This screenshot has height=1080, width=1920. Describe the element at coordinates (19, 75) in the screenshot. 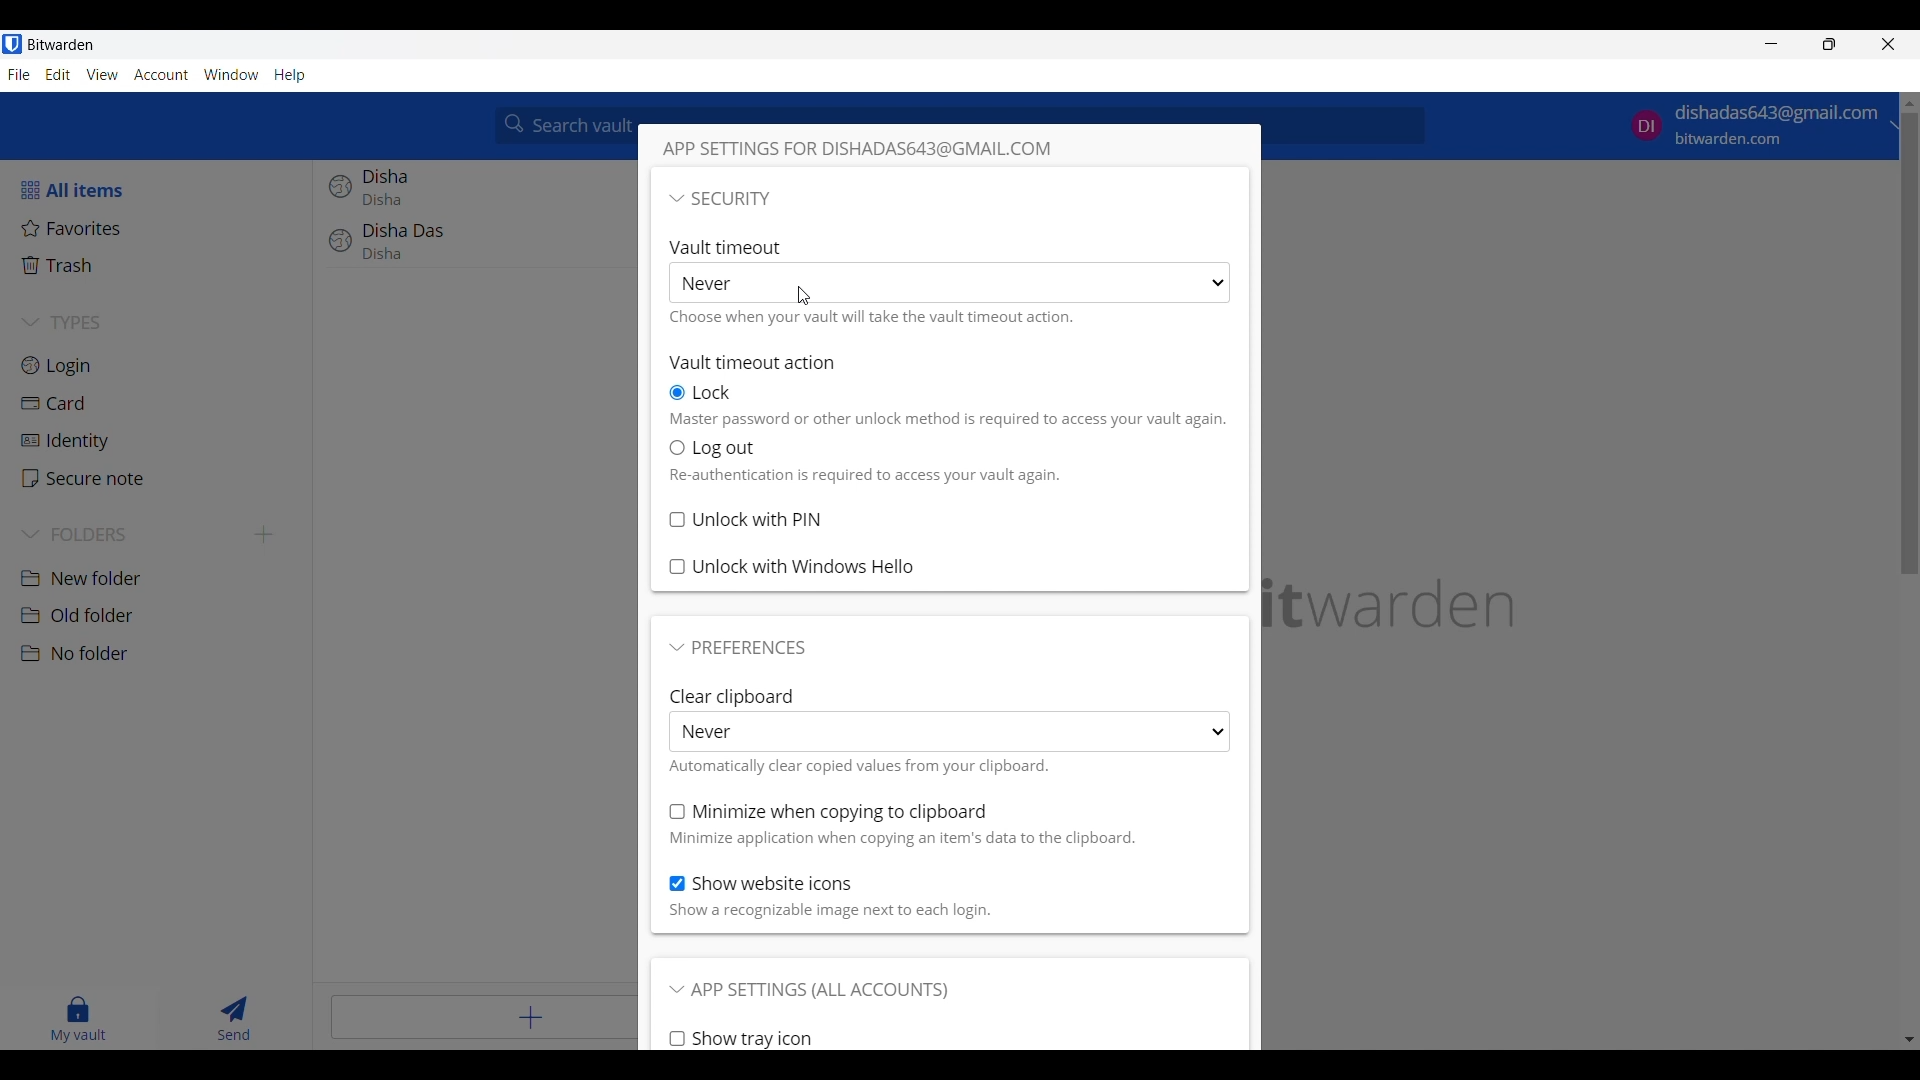

I see `File menu` at that location.